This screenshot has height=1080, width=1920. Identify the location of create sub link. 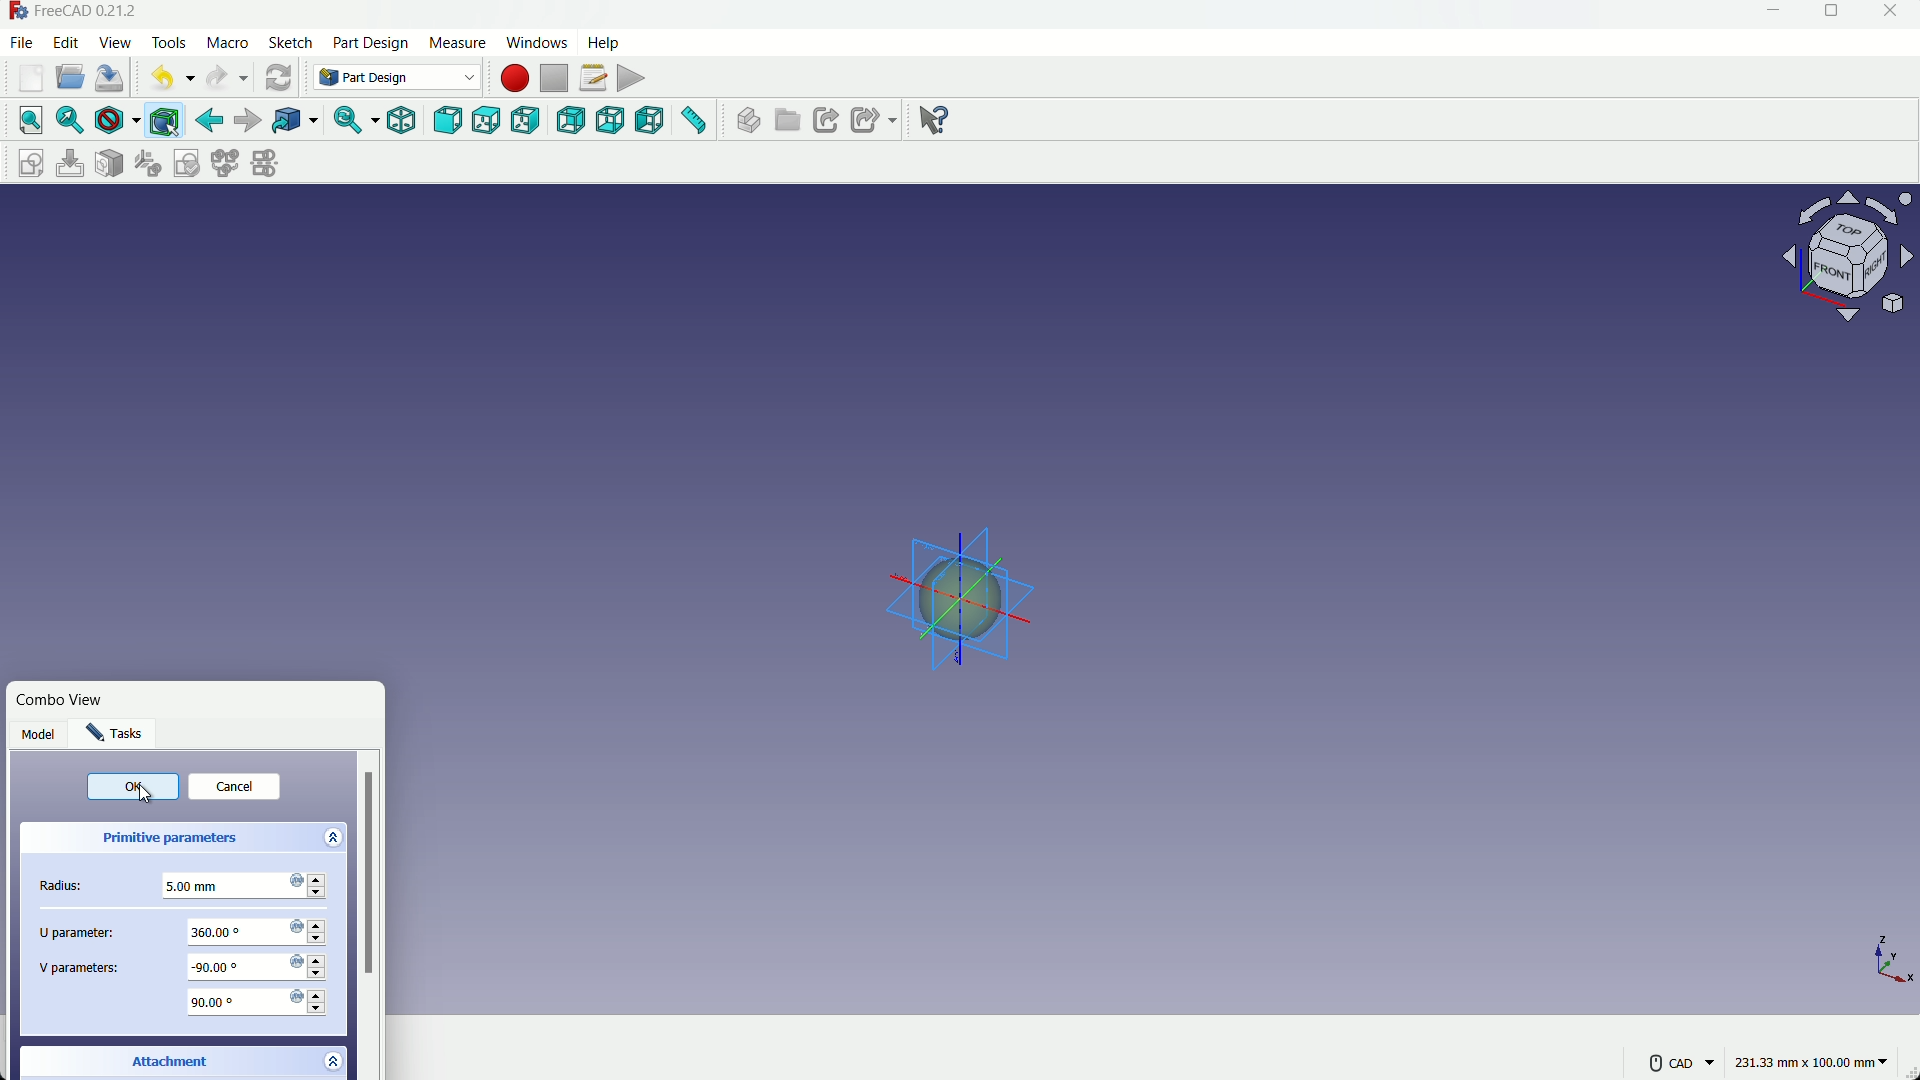
(874, 120).